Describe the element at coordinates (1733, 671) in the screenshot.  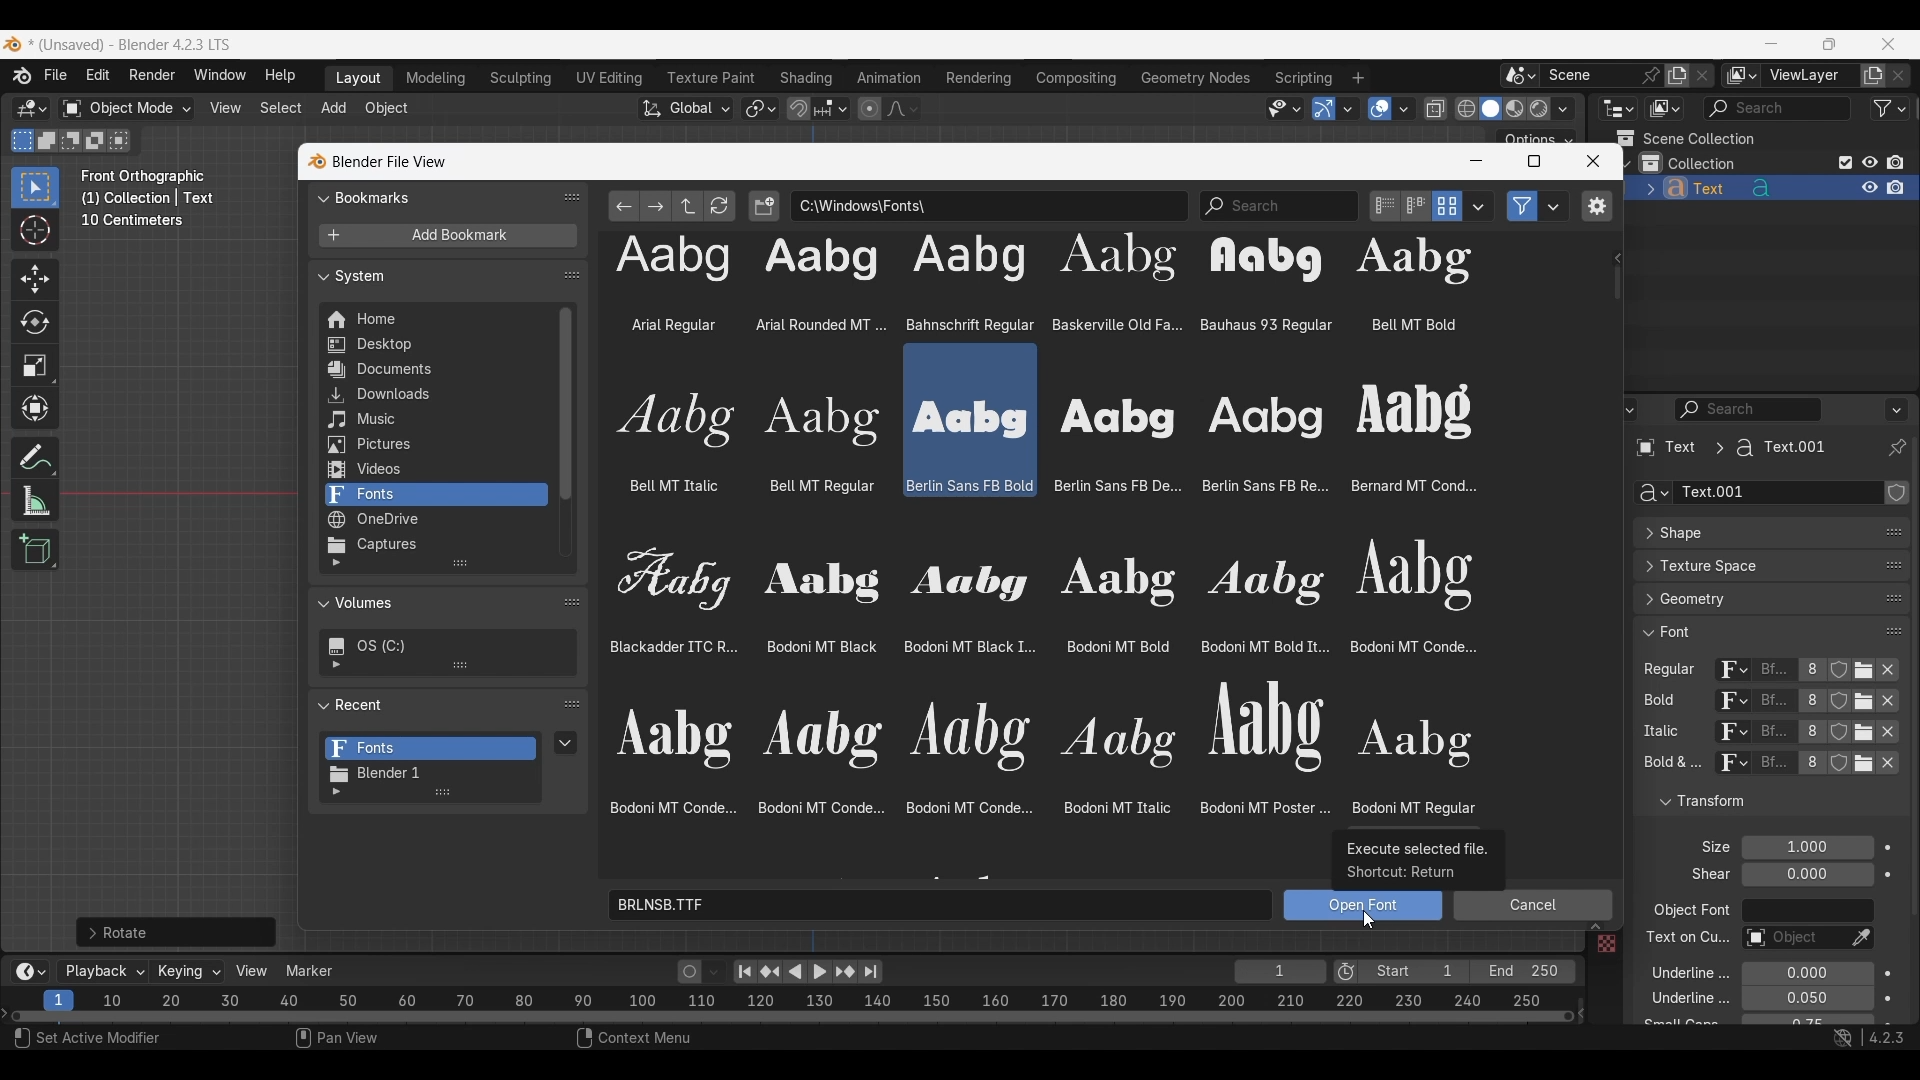
I see `Browse ID data to be linked for respective attribute` at that location.